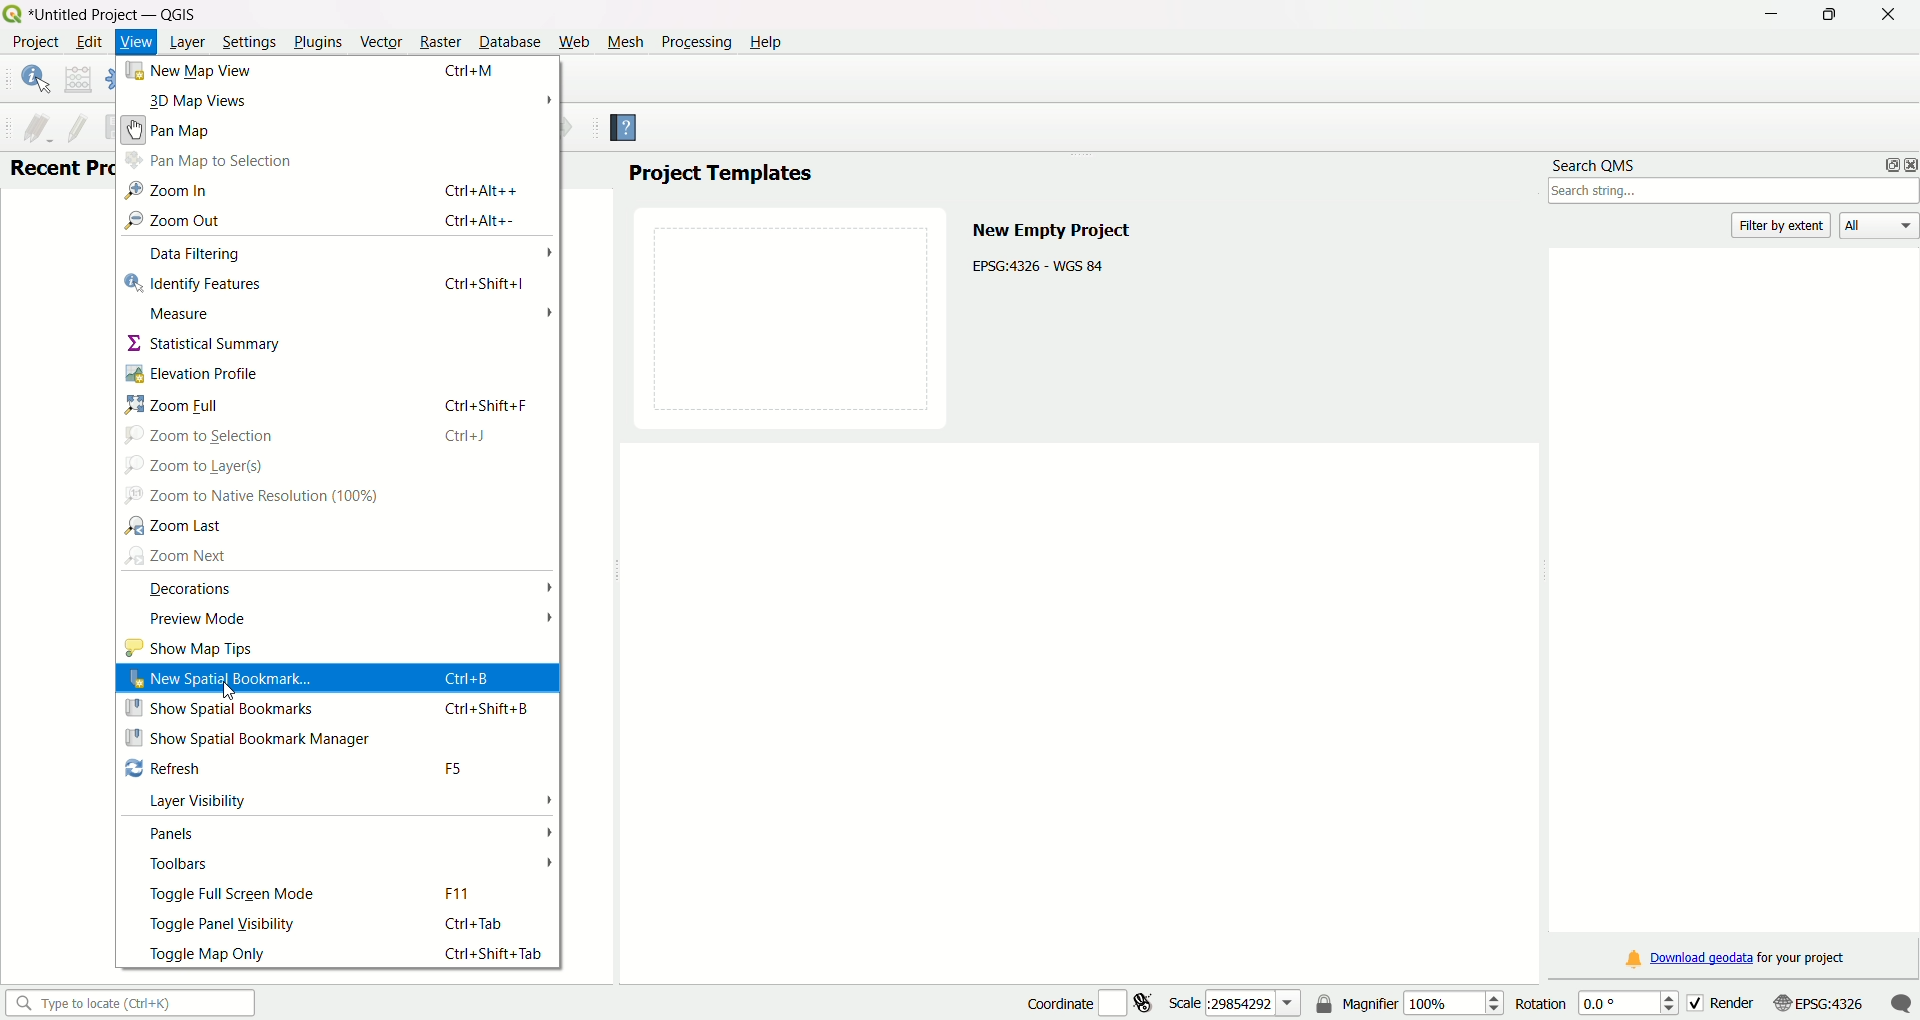 The image size is (1920, 1020). Describe the element at coordinates (547, 863) in the screenshot. I see `arrow` at that location.